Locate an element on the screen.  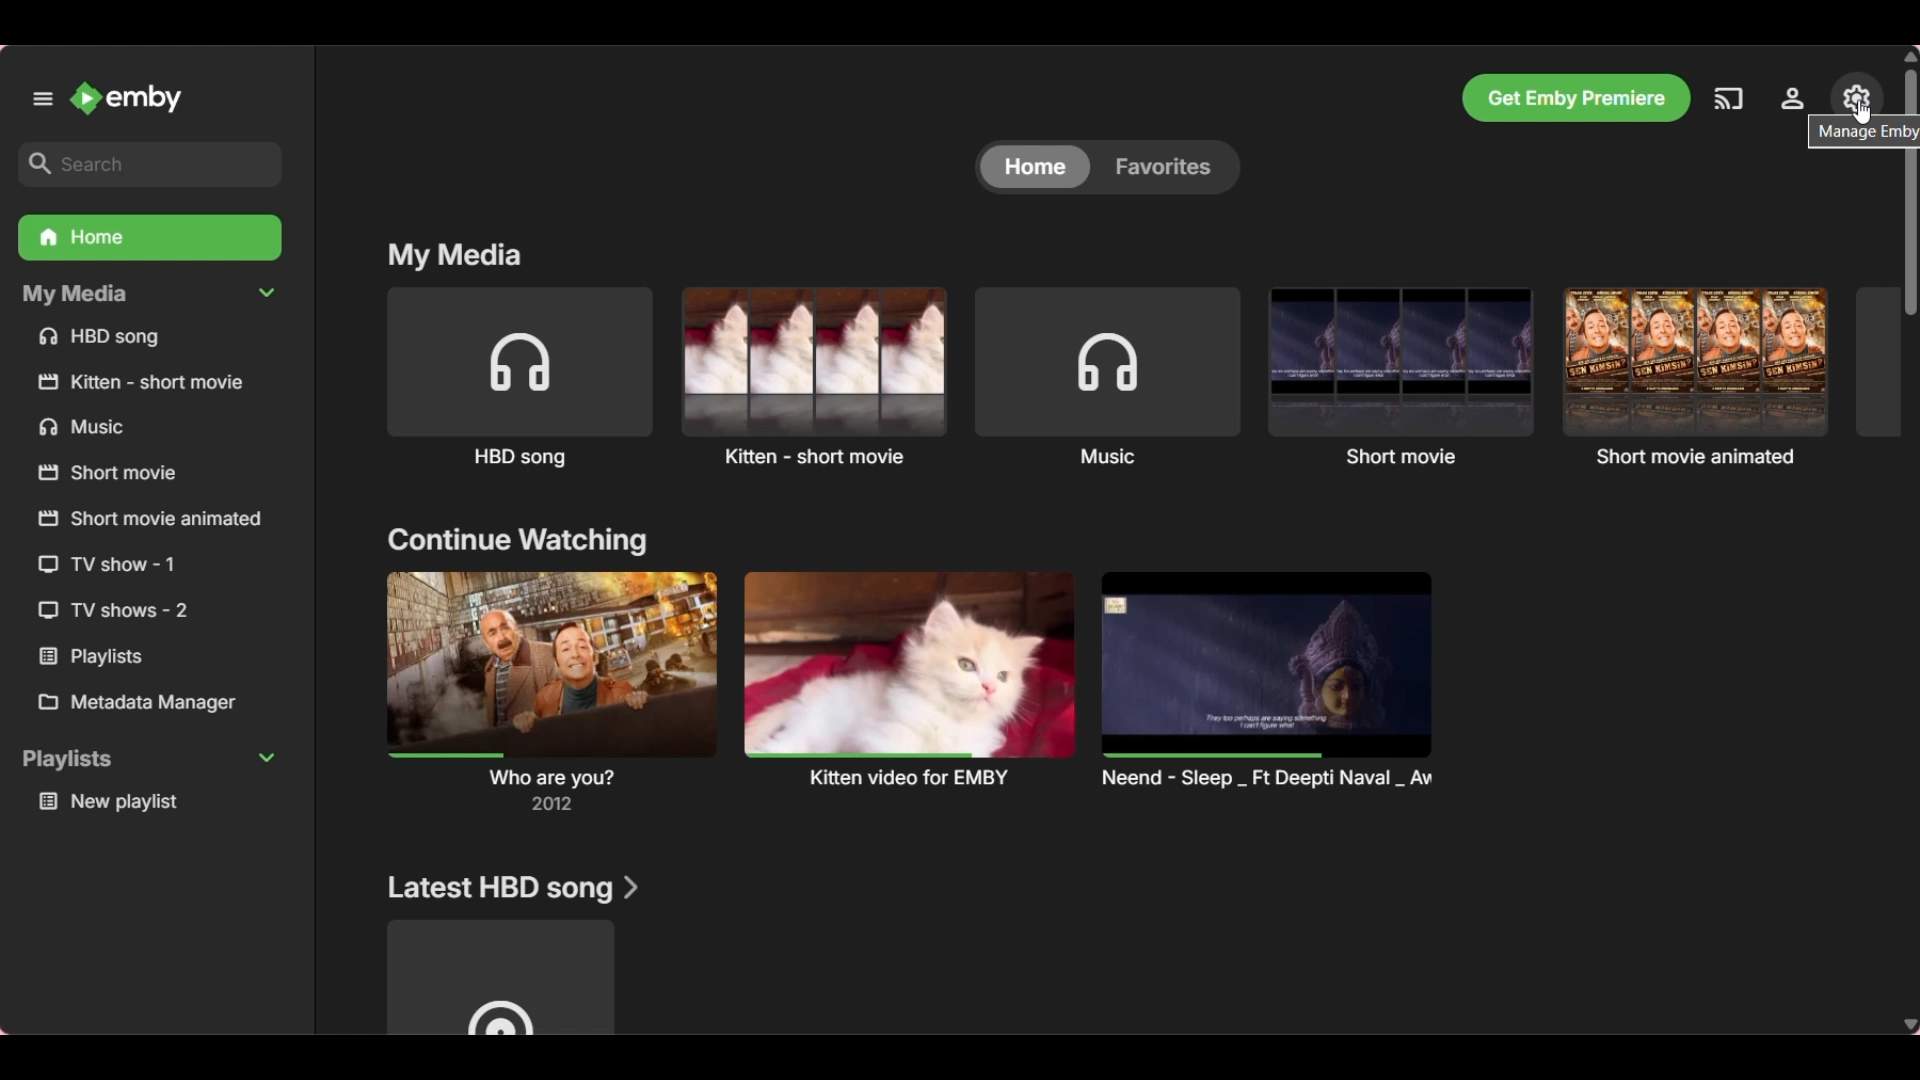
Settings is located at coordinates (1792, 98).